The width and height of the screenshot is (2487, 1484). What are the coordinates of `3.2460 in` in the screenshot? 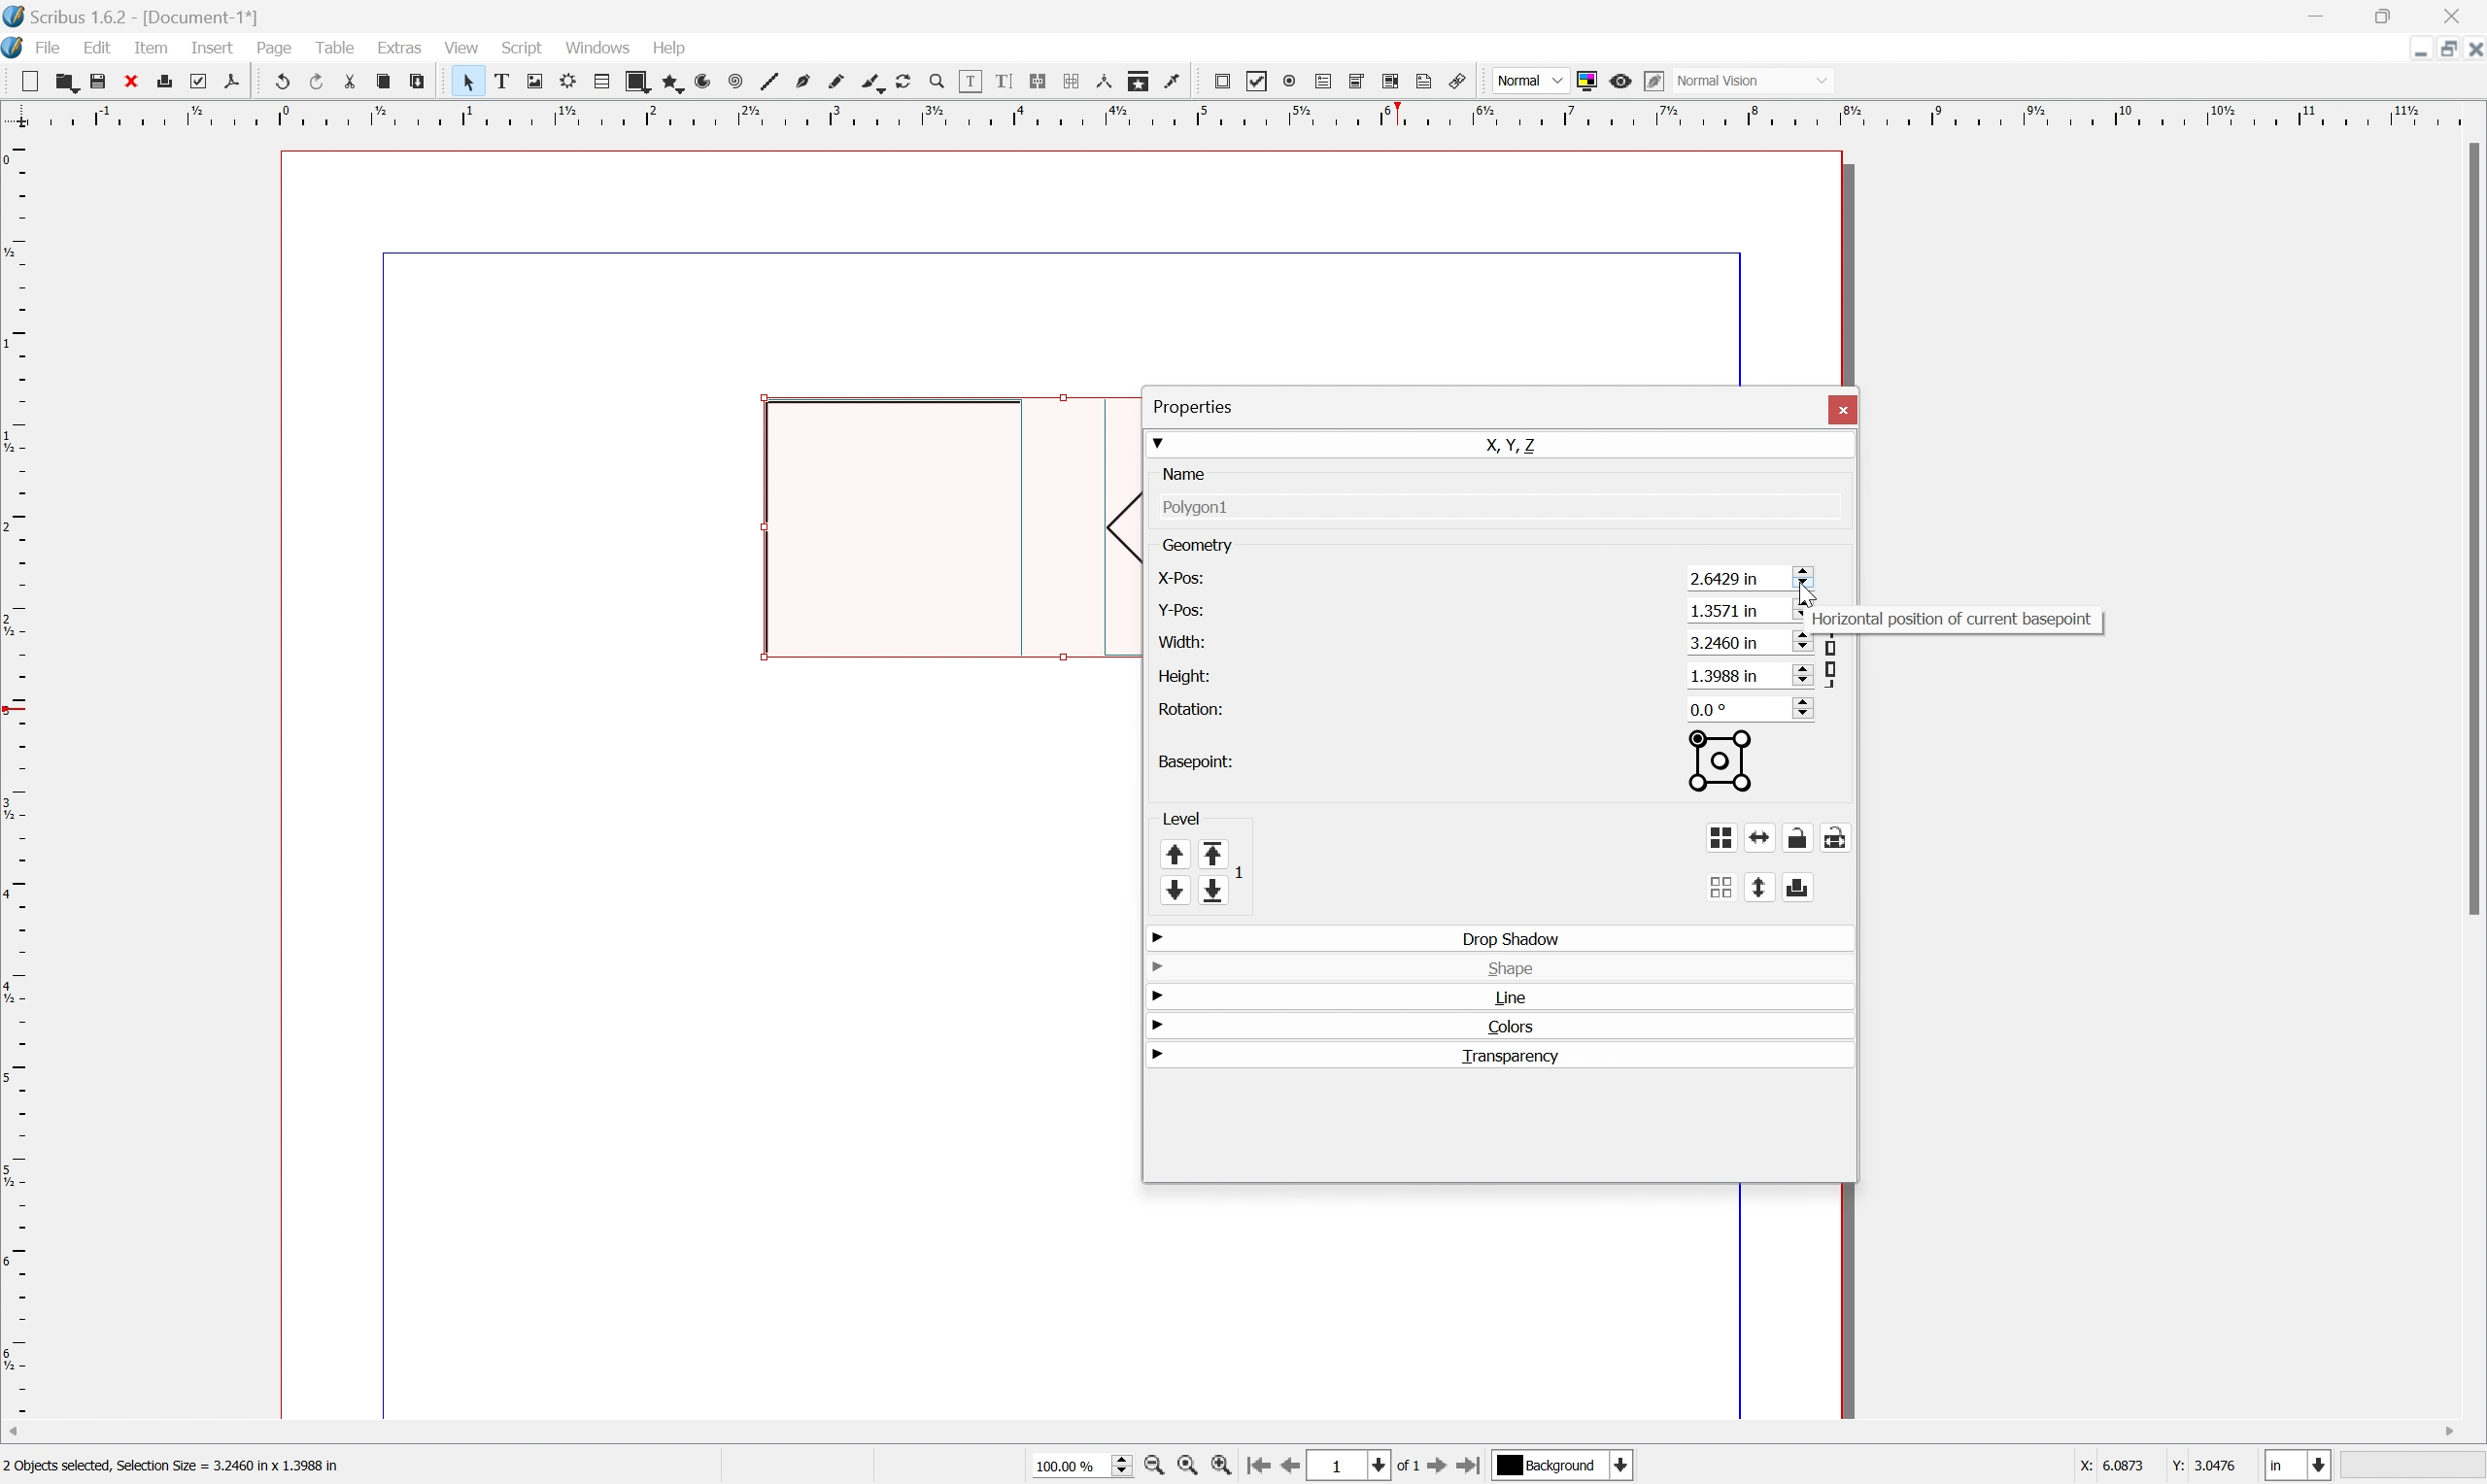 It's located at (1743, 641).